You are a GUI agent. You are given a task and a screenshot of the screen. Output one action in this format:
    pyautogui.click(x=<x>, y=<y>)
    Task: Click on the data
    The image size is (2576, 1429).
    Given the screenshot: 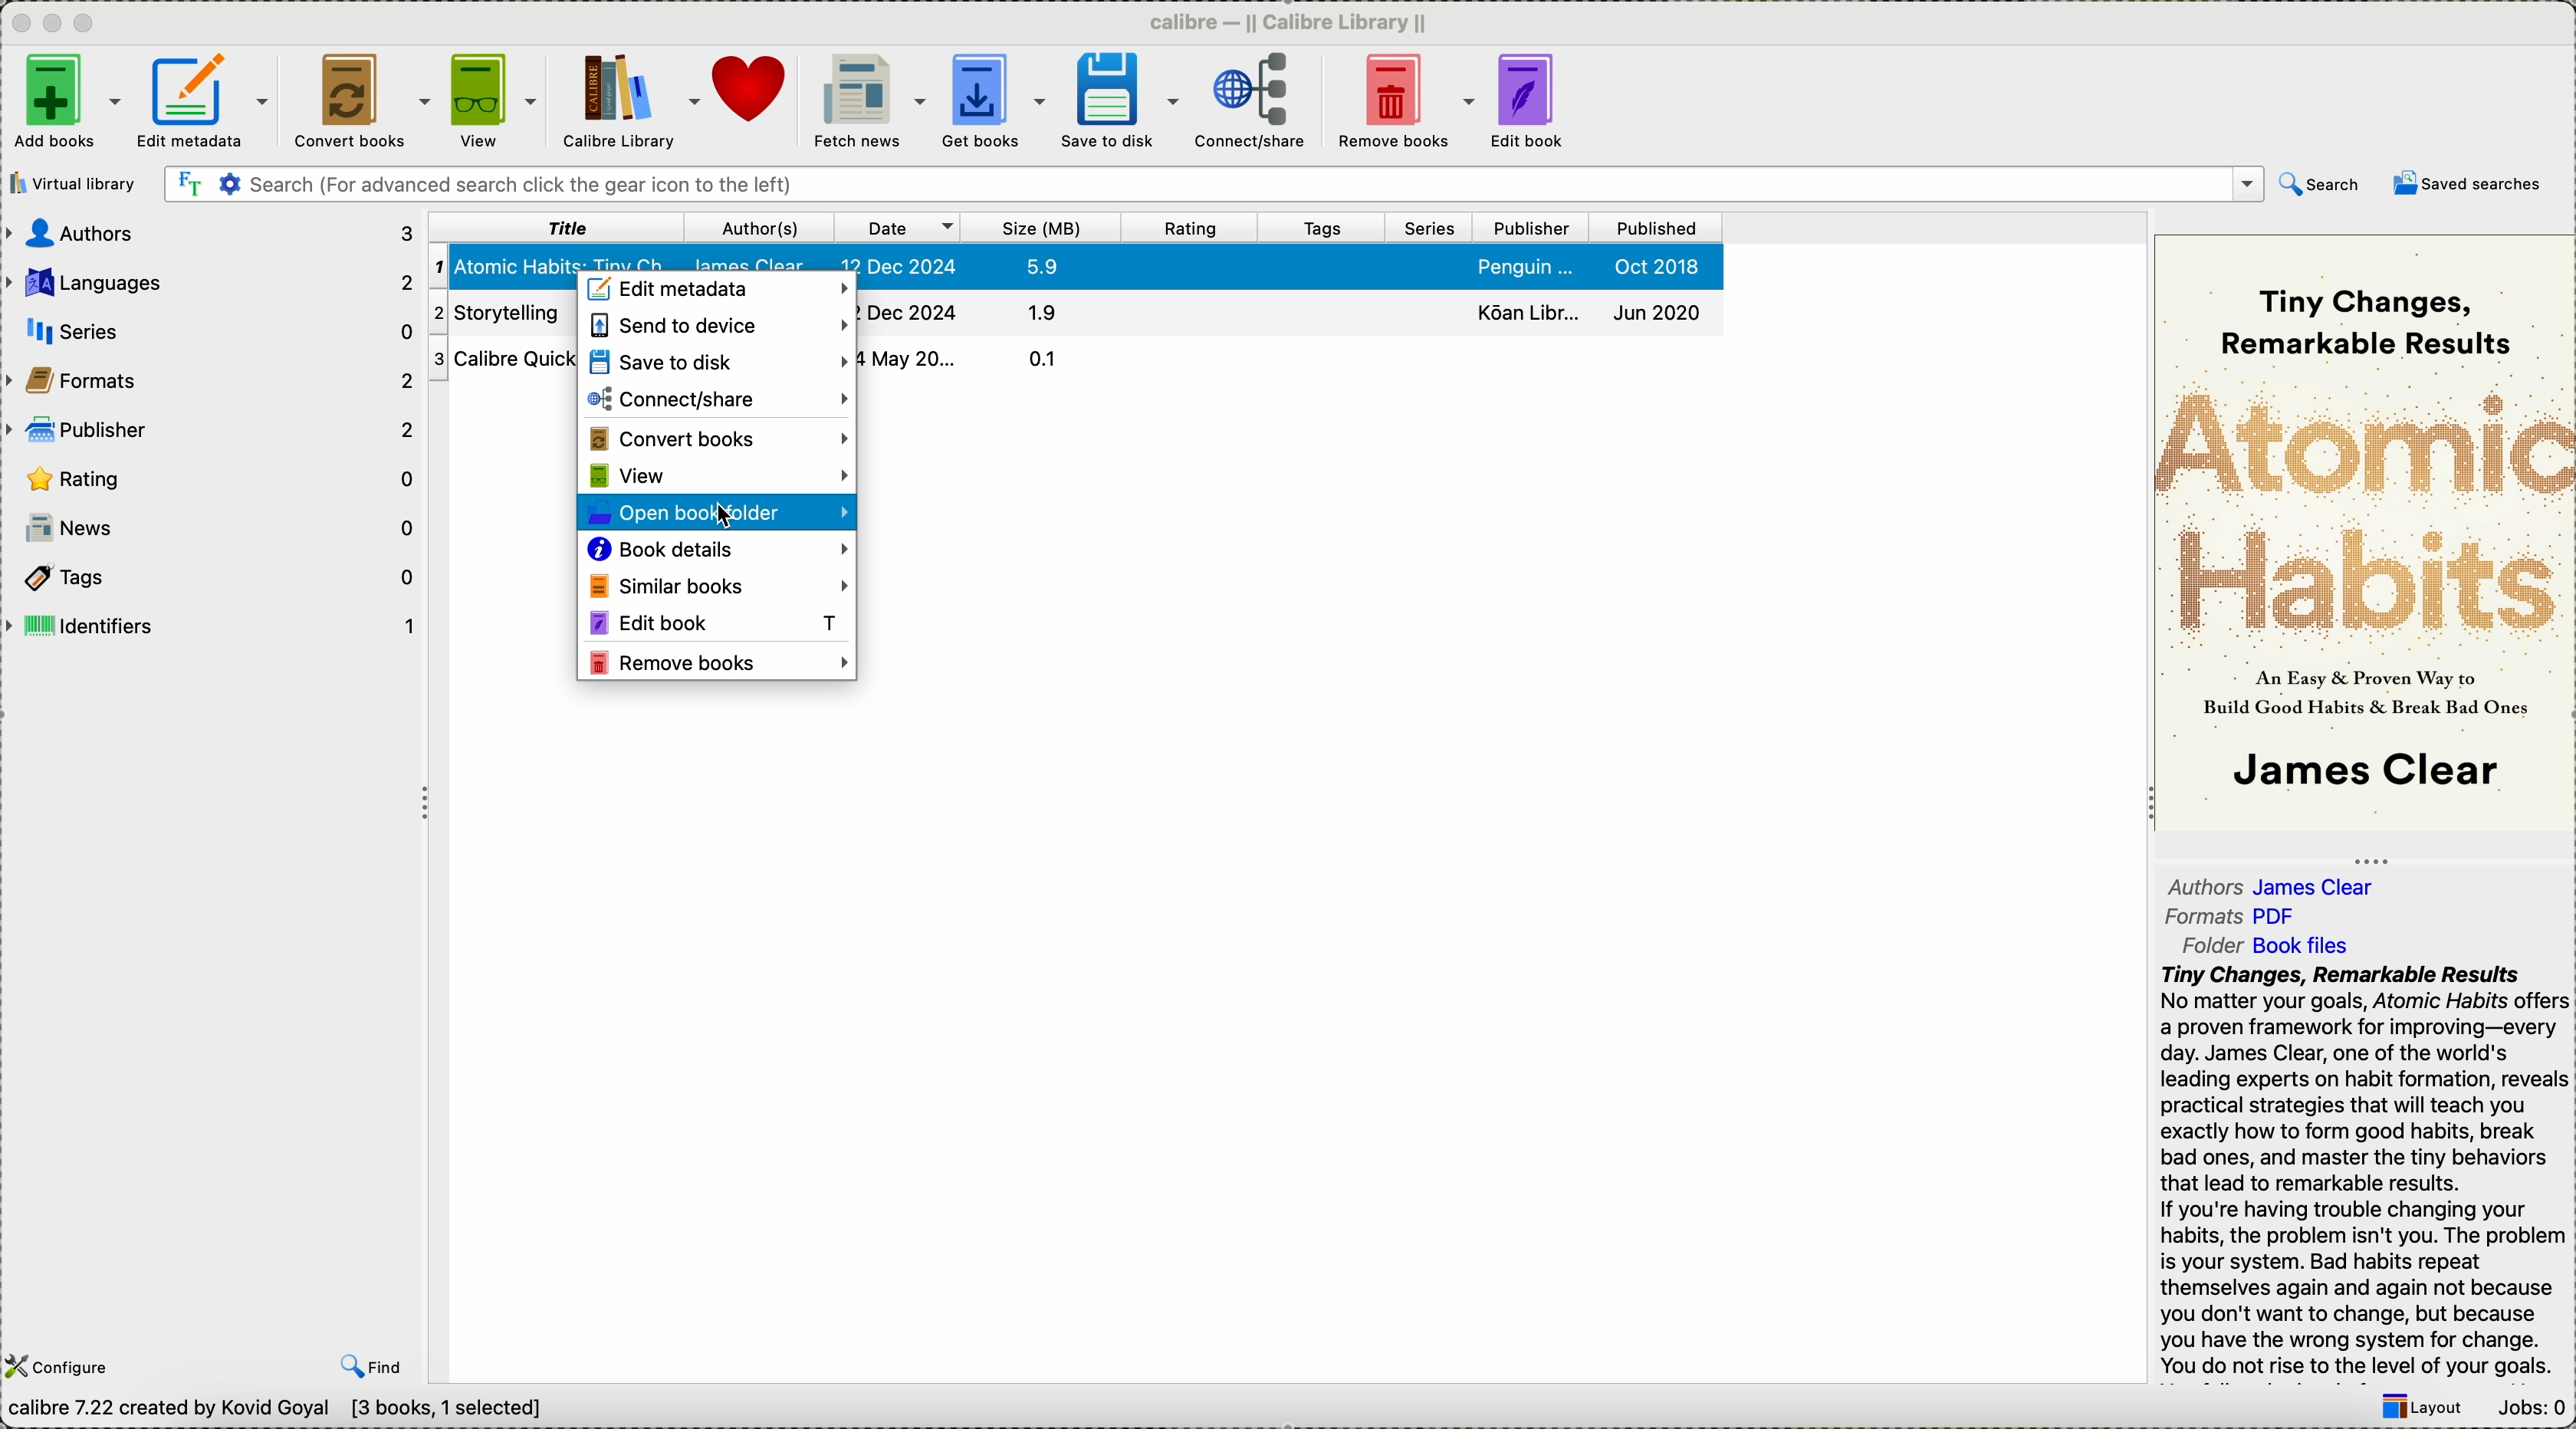 What is the action you would take?
    pyautogui.click(x=285, y=1412)
    